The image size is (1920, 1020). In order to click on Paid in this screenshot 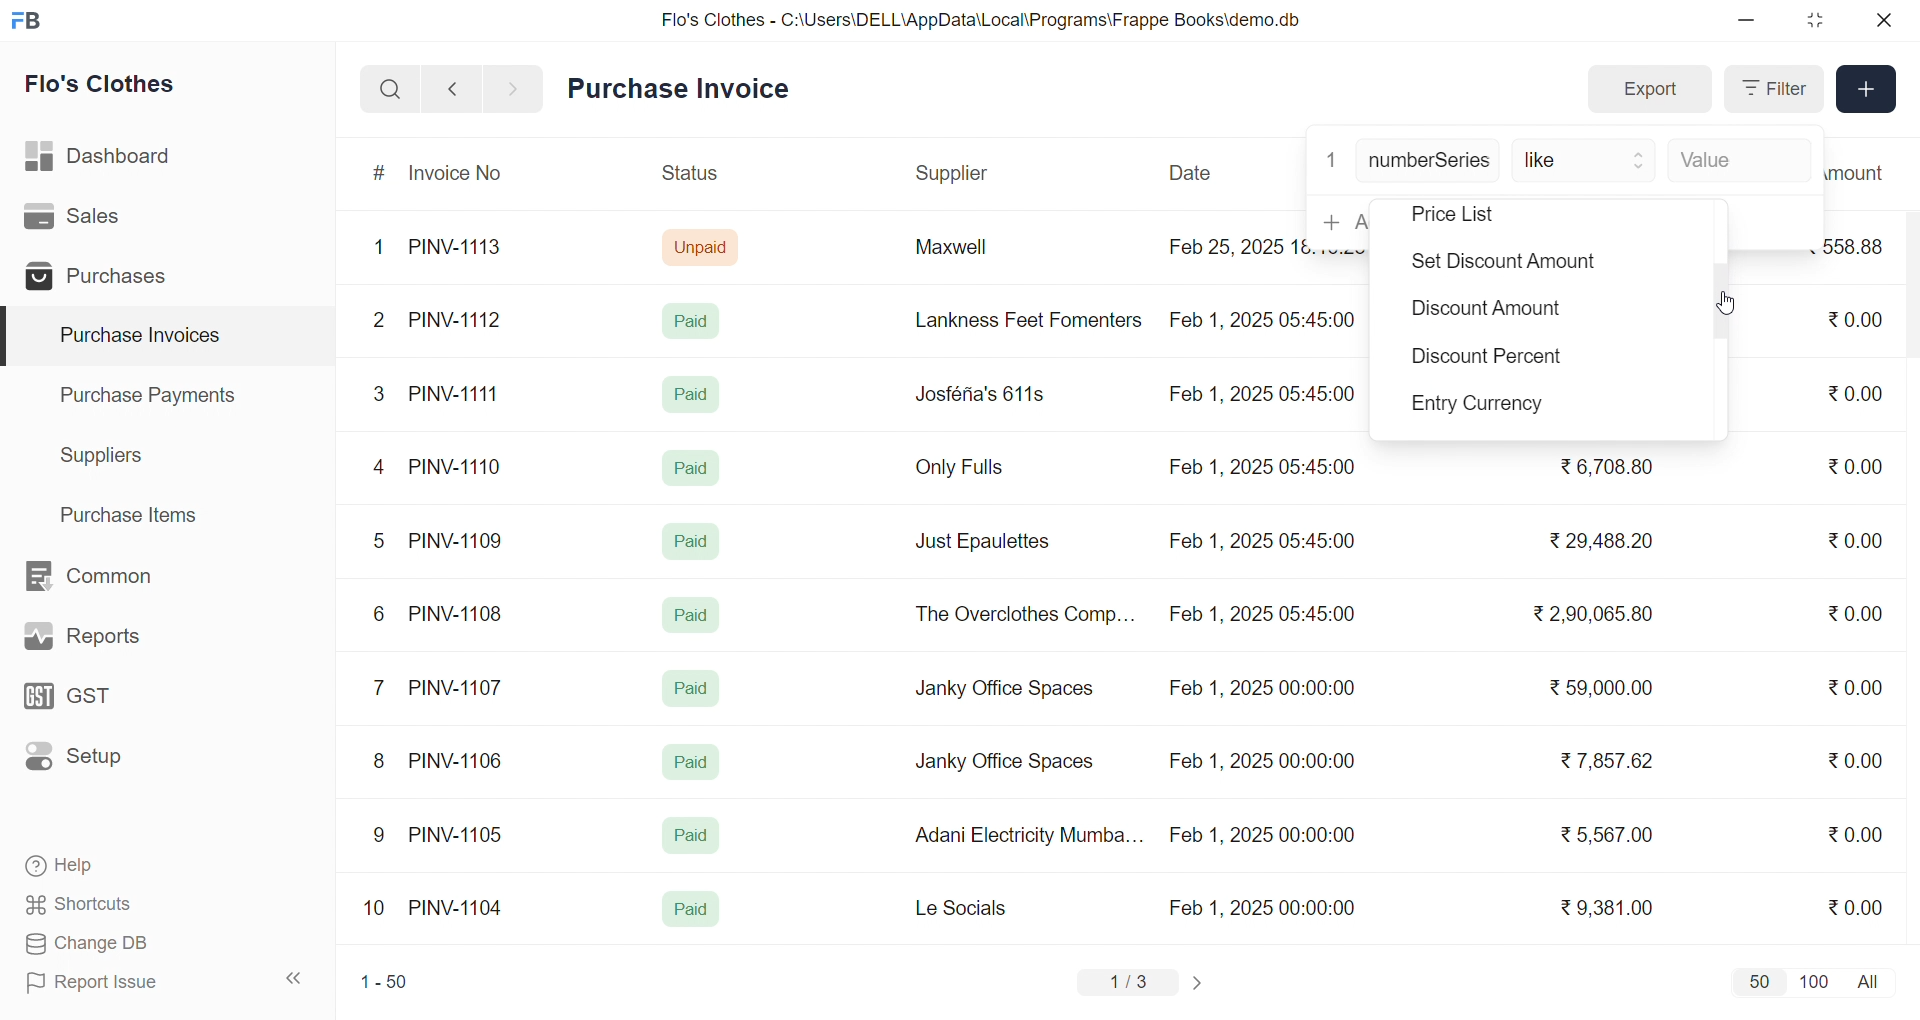, I will do `click(692, 688)`.